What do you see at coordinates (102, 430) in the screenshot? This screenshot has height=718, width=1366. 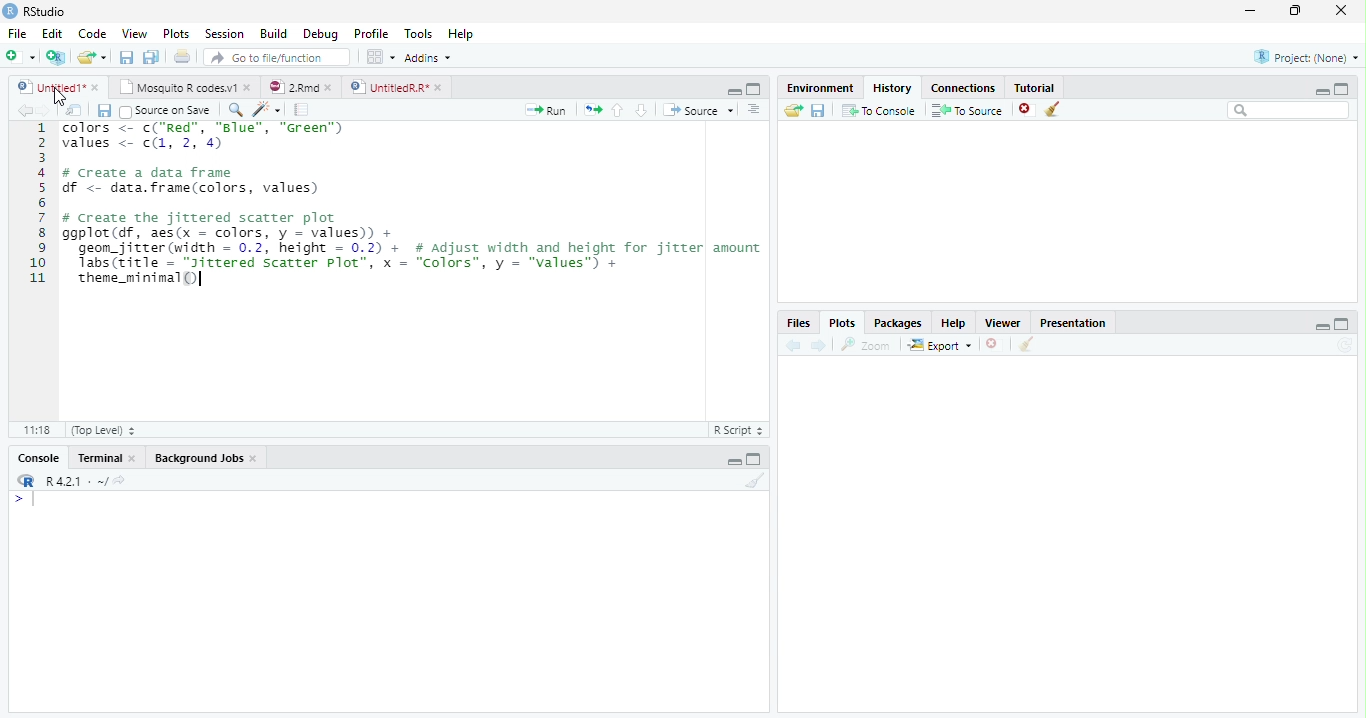 I see `(Top Level)` at bounding box center [102, 430].